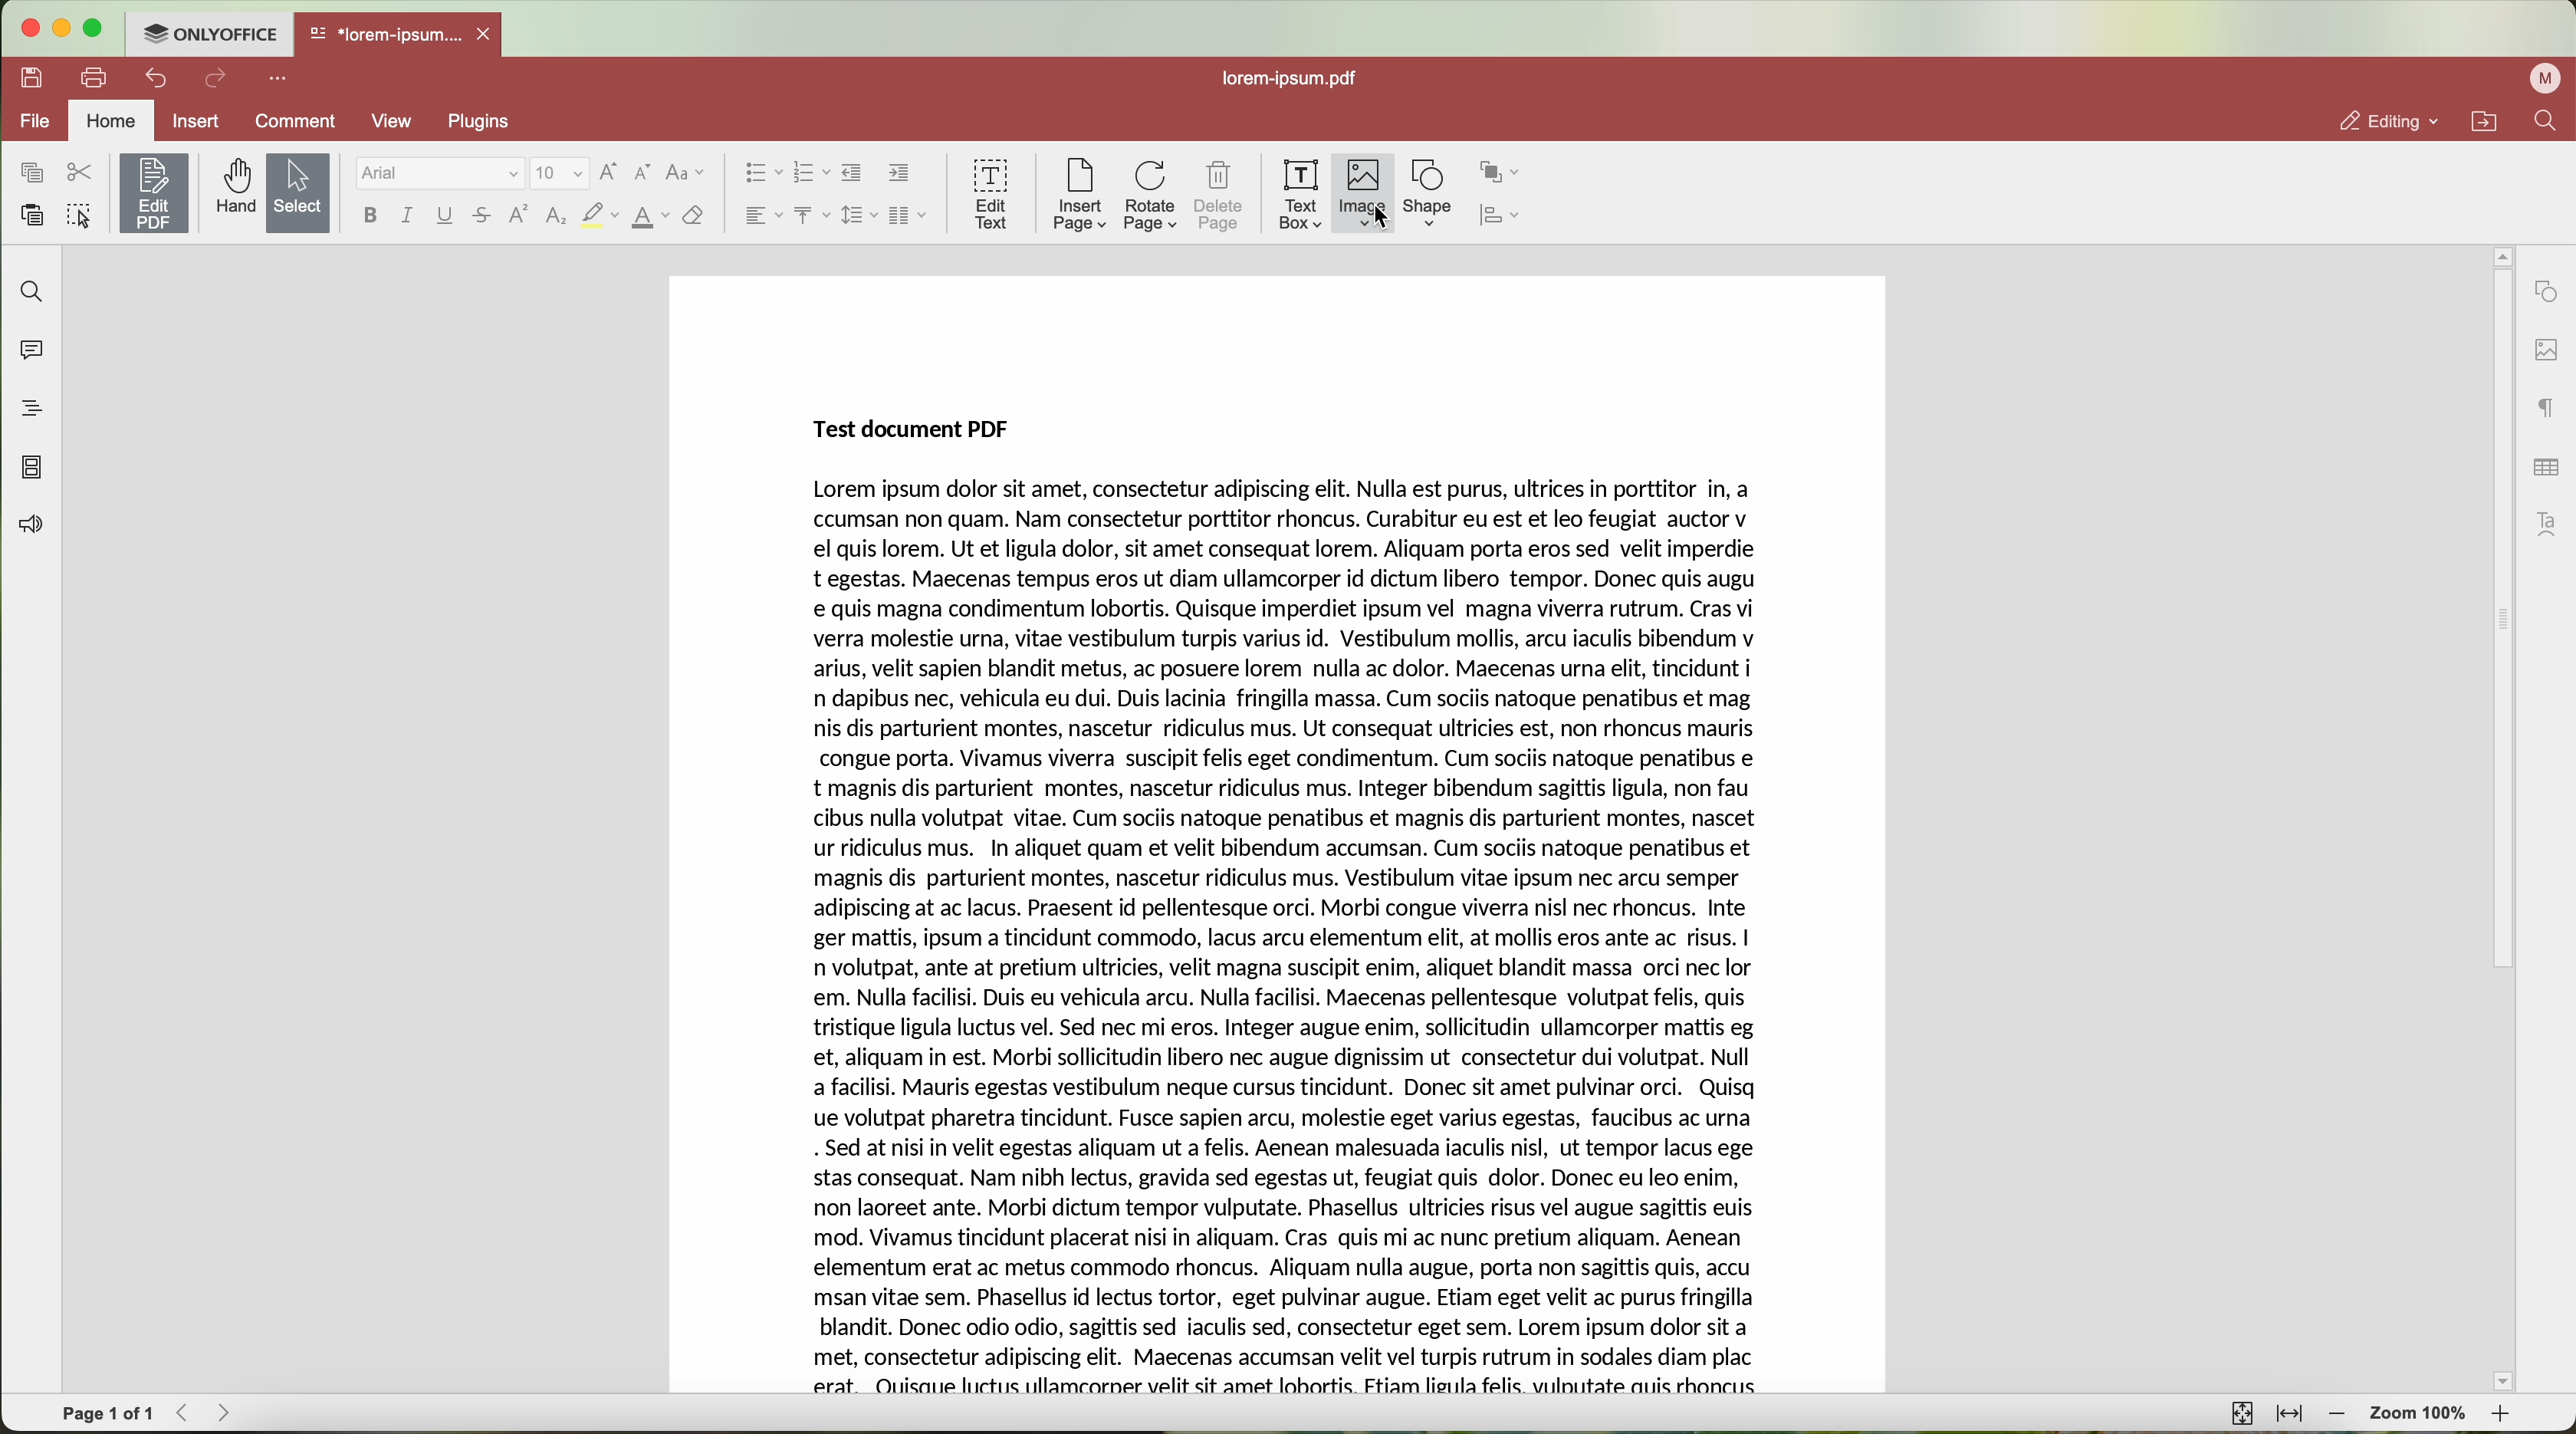 The height and width of the screenshot is (1434, 2576). What do you see at coordinates (32, 216) in the screenshot?
I see `paste` at bounding box center [32, 216].